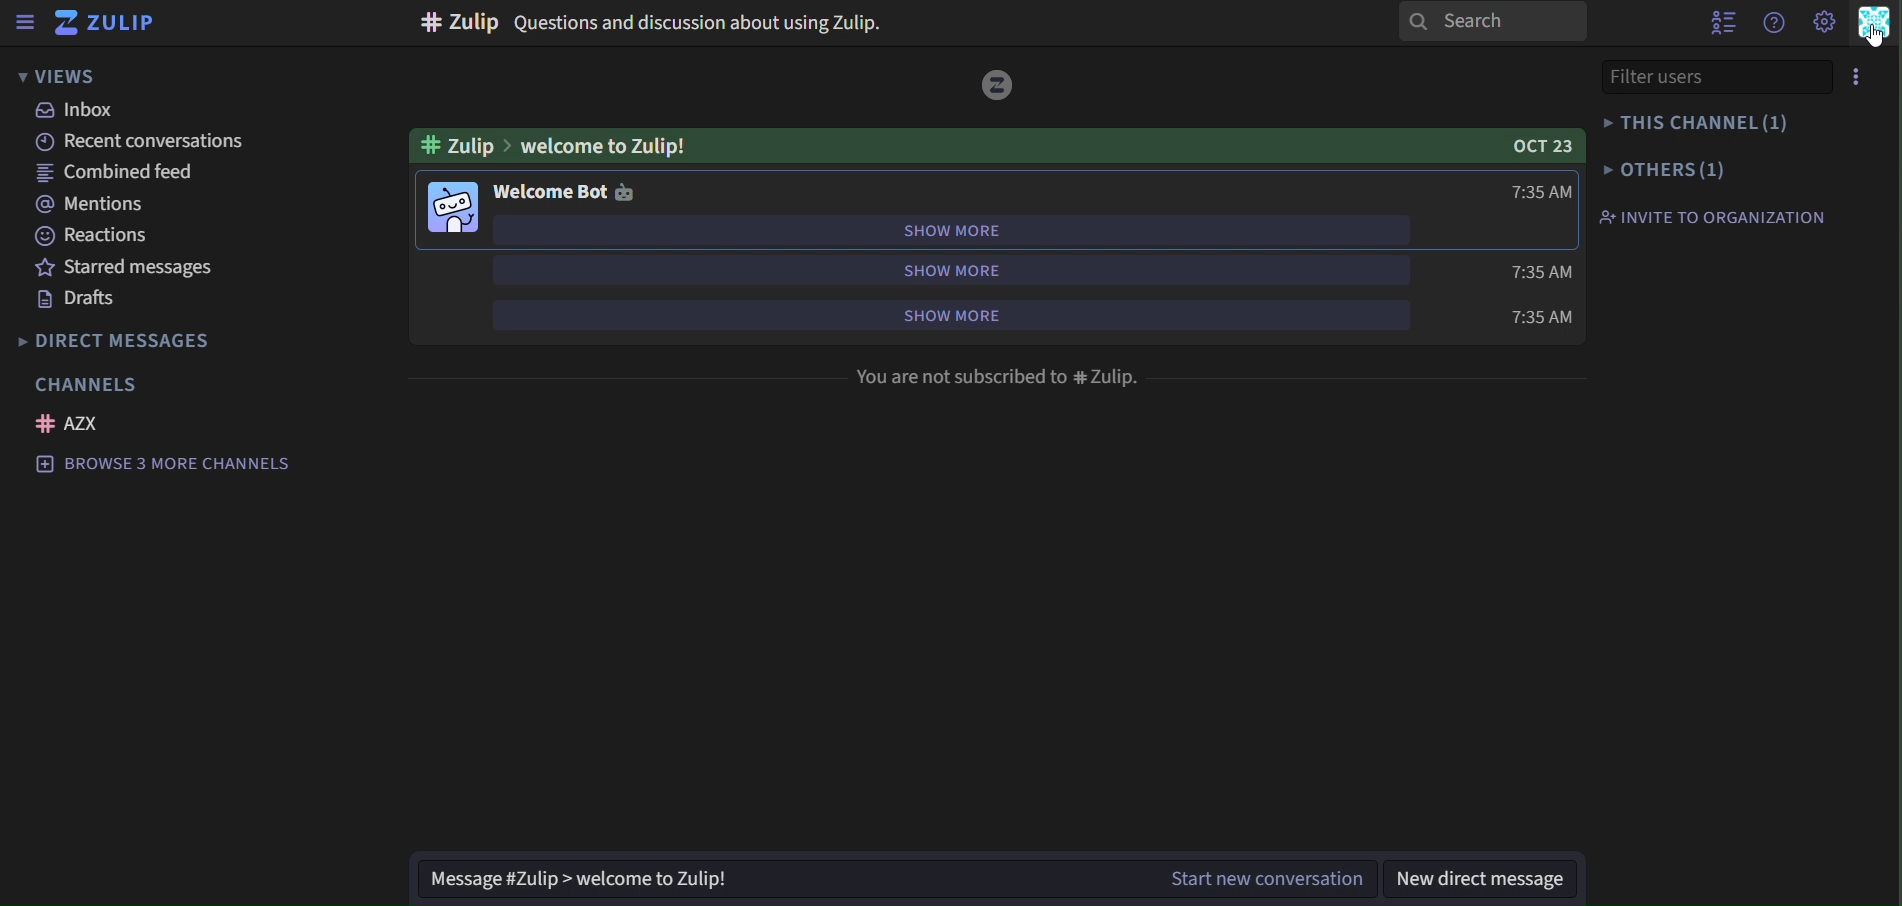  Describe the element at coordinates (960, 231) in the screenshot. I see `show more` at that location.